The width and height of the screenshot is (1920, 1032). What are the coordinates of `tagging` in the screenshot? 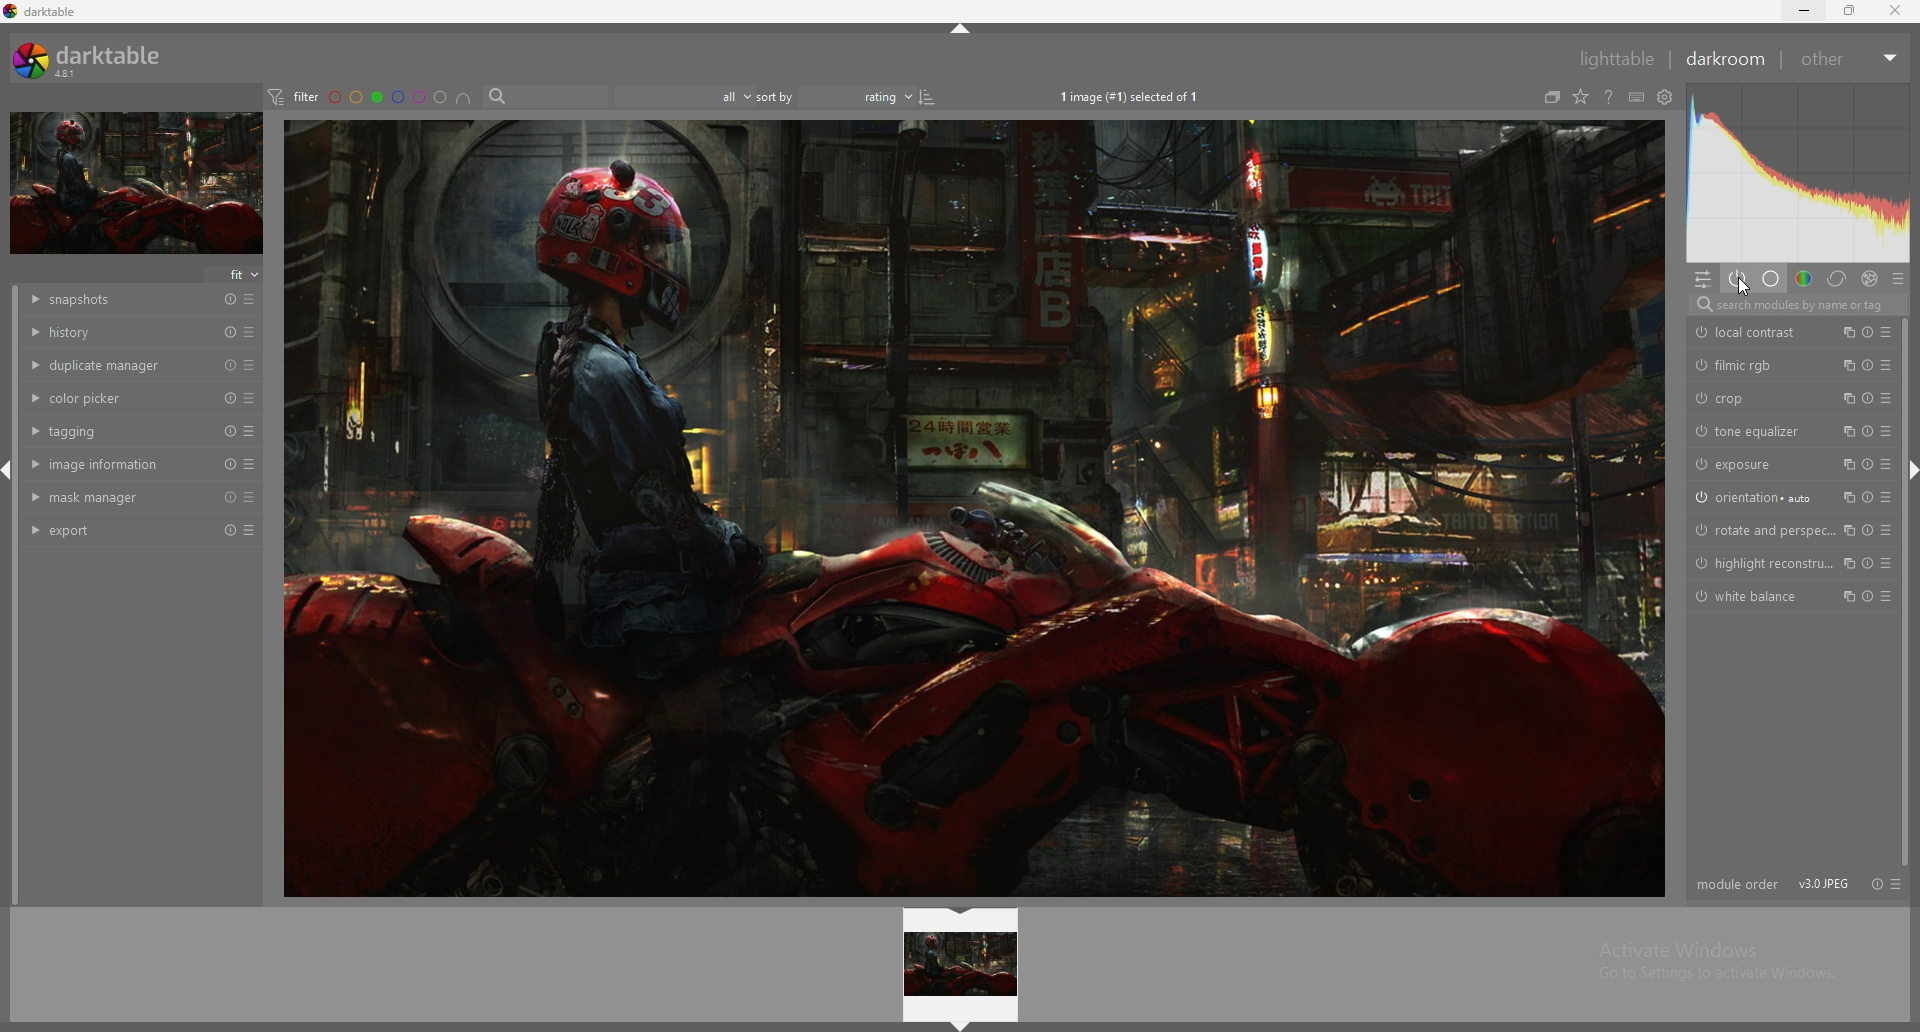 It's located at (118, 431).